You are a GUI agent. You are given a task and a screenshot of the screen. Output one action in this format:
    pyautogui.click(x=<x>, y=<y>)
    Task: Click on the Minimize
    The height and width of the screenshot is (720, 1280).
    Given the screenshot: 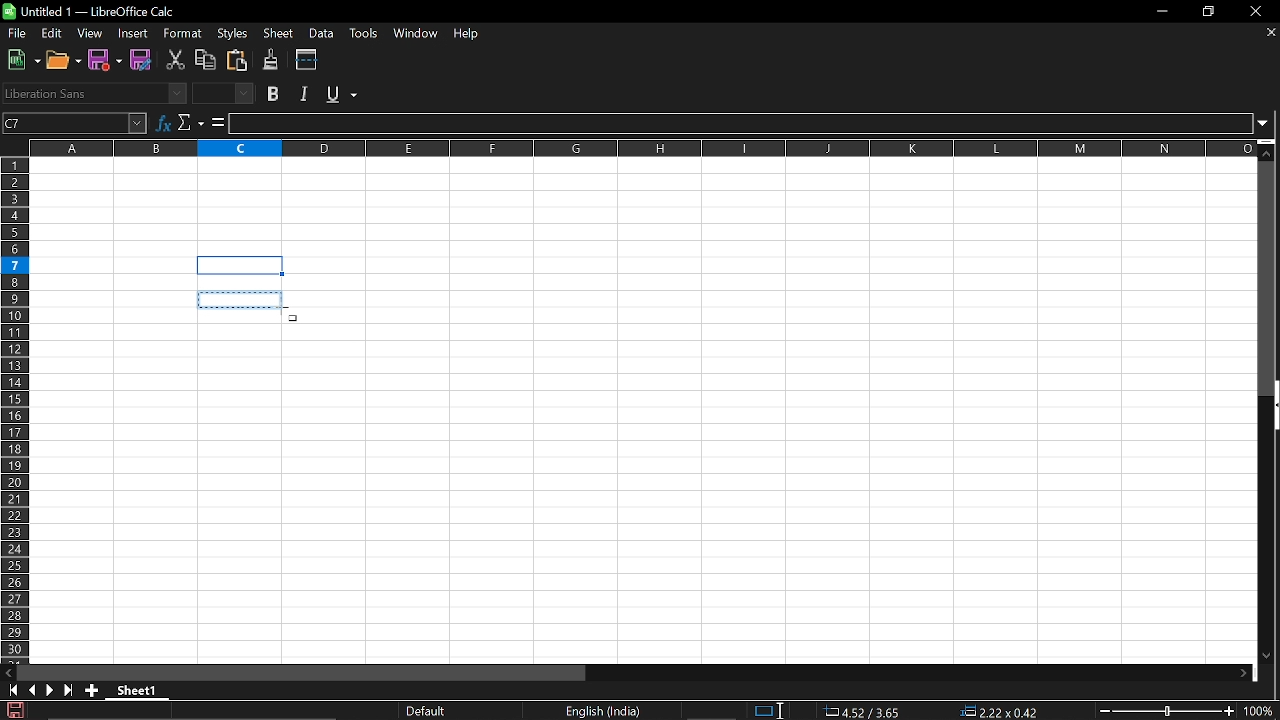 What is the action you would take?
    pyautogui.click(x=1158, y=11)
    